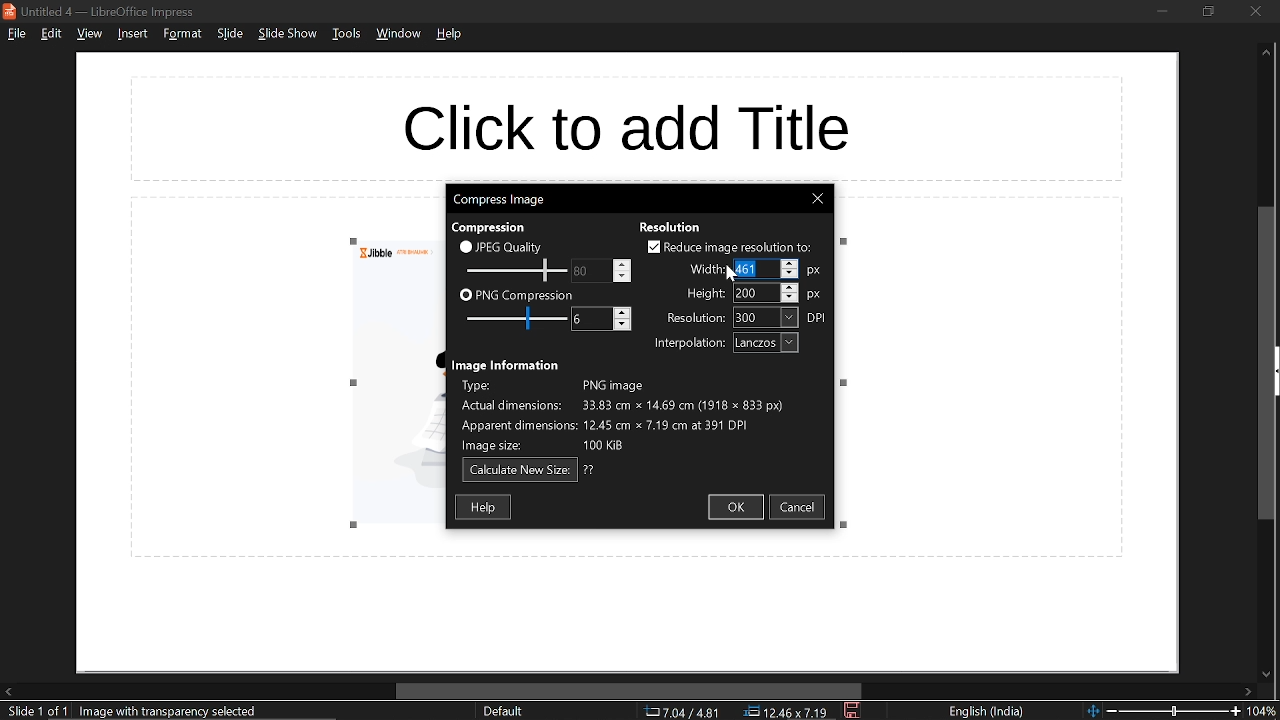  What do you see at coordinates (1249, 691) in the screenshot?
I see `move right` at bounding box center [1249, 691].